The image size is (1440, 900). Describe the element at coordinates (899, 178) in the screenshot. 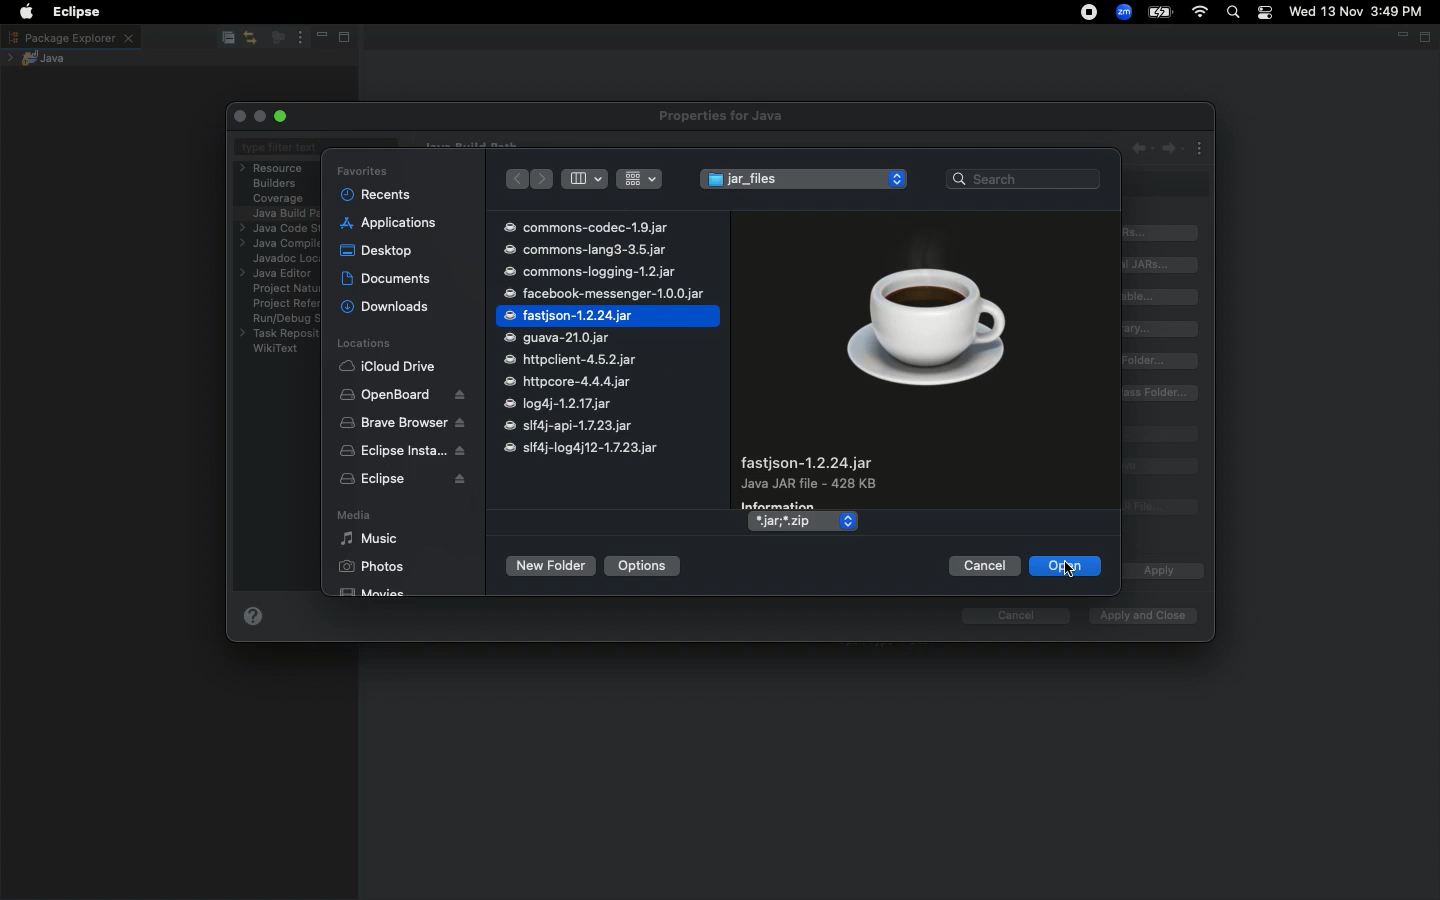

I see `increase/decrease arrows` at that location.